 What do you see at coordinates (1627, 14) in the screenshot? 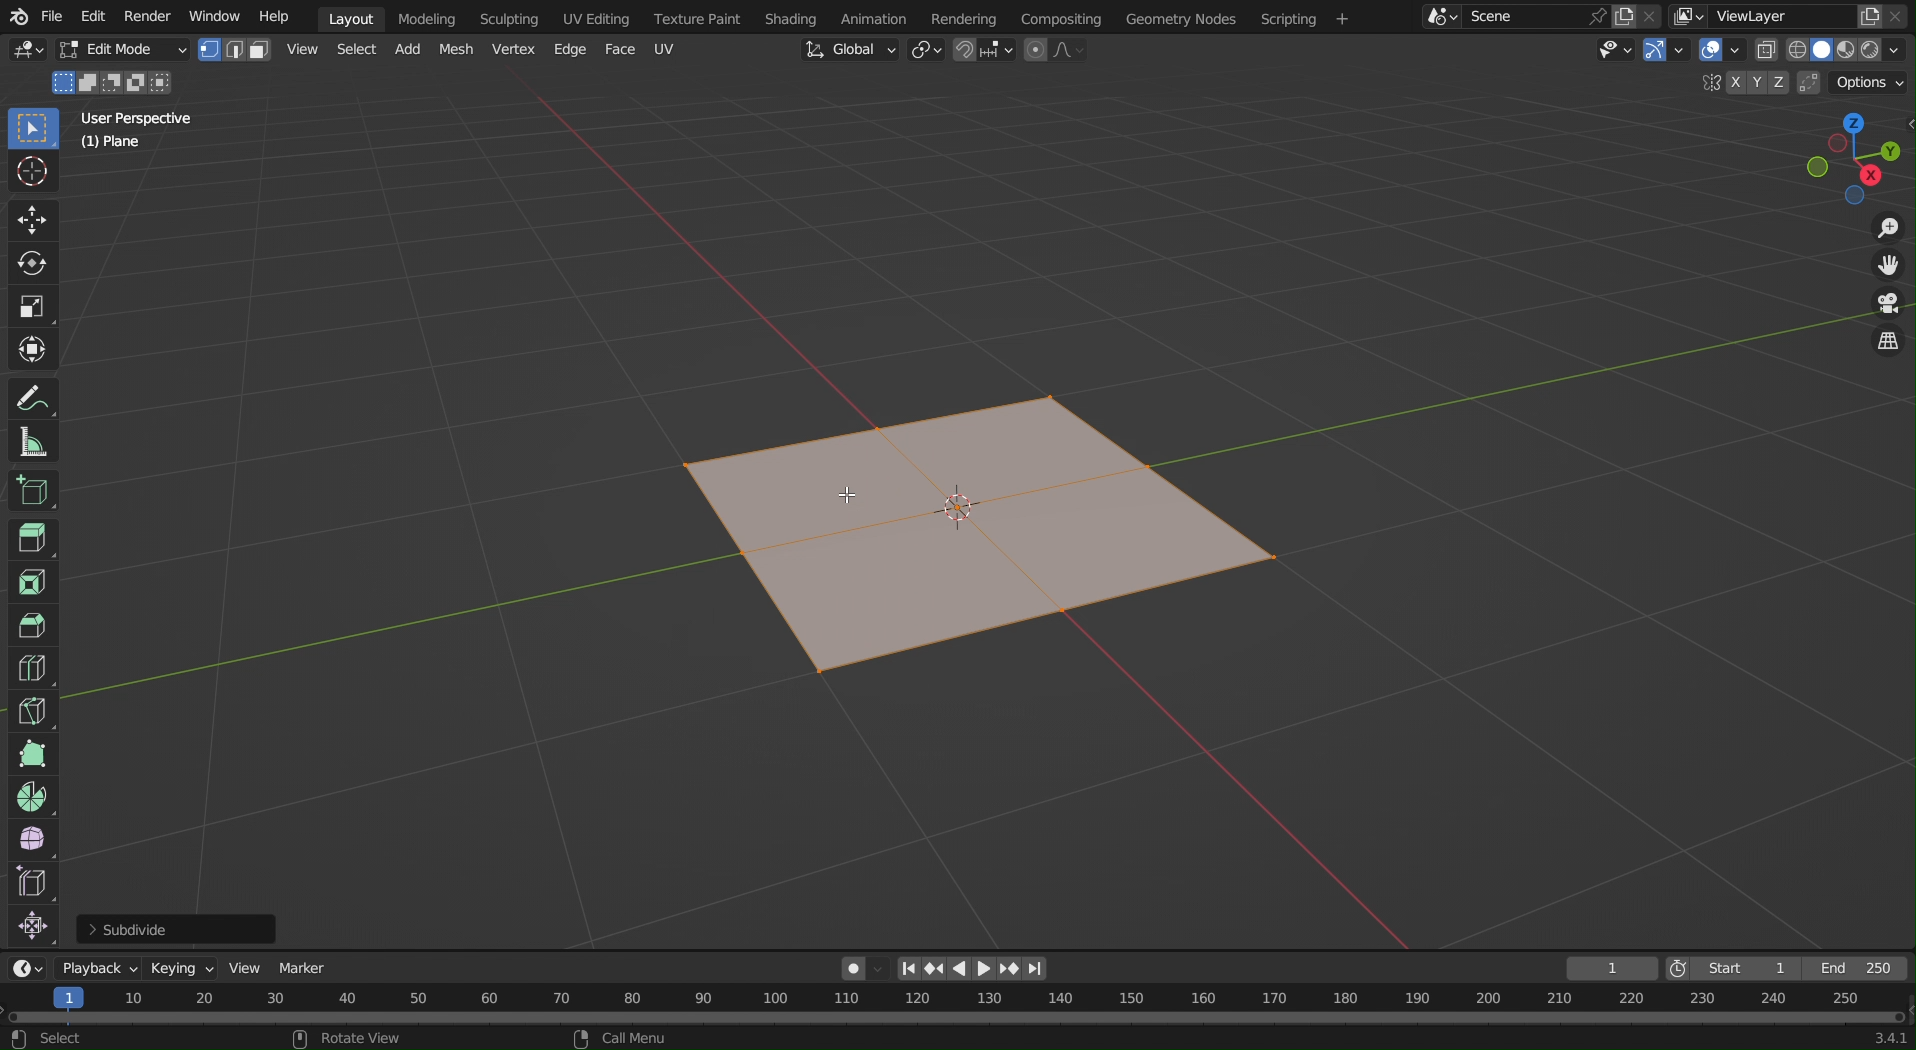
I see `copy` at bounding box center [1627, 14].